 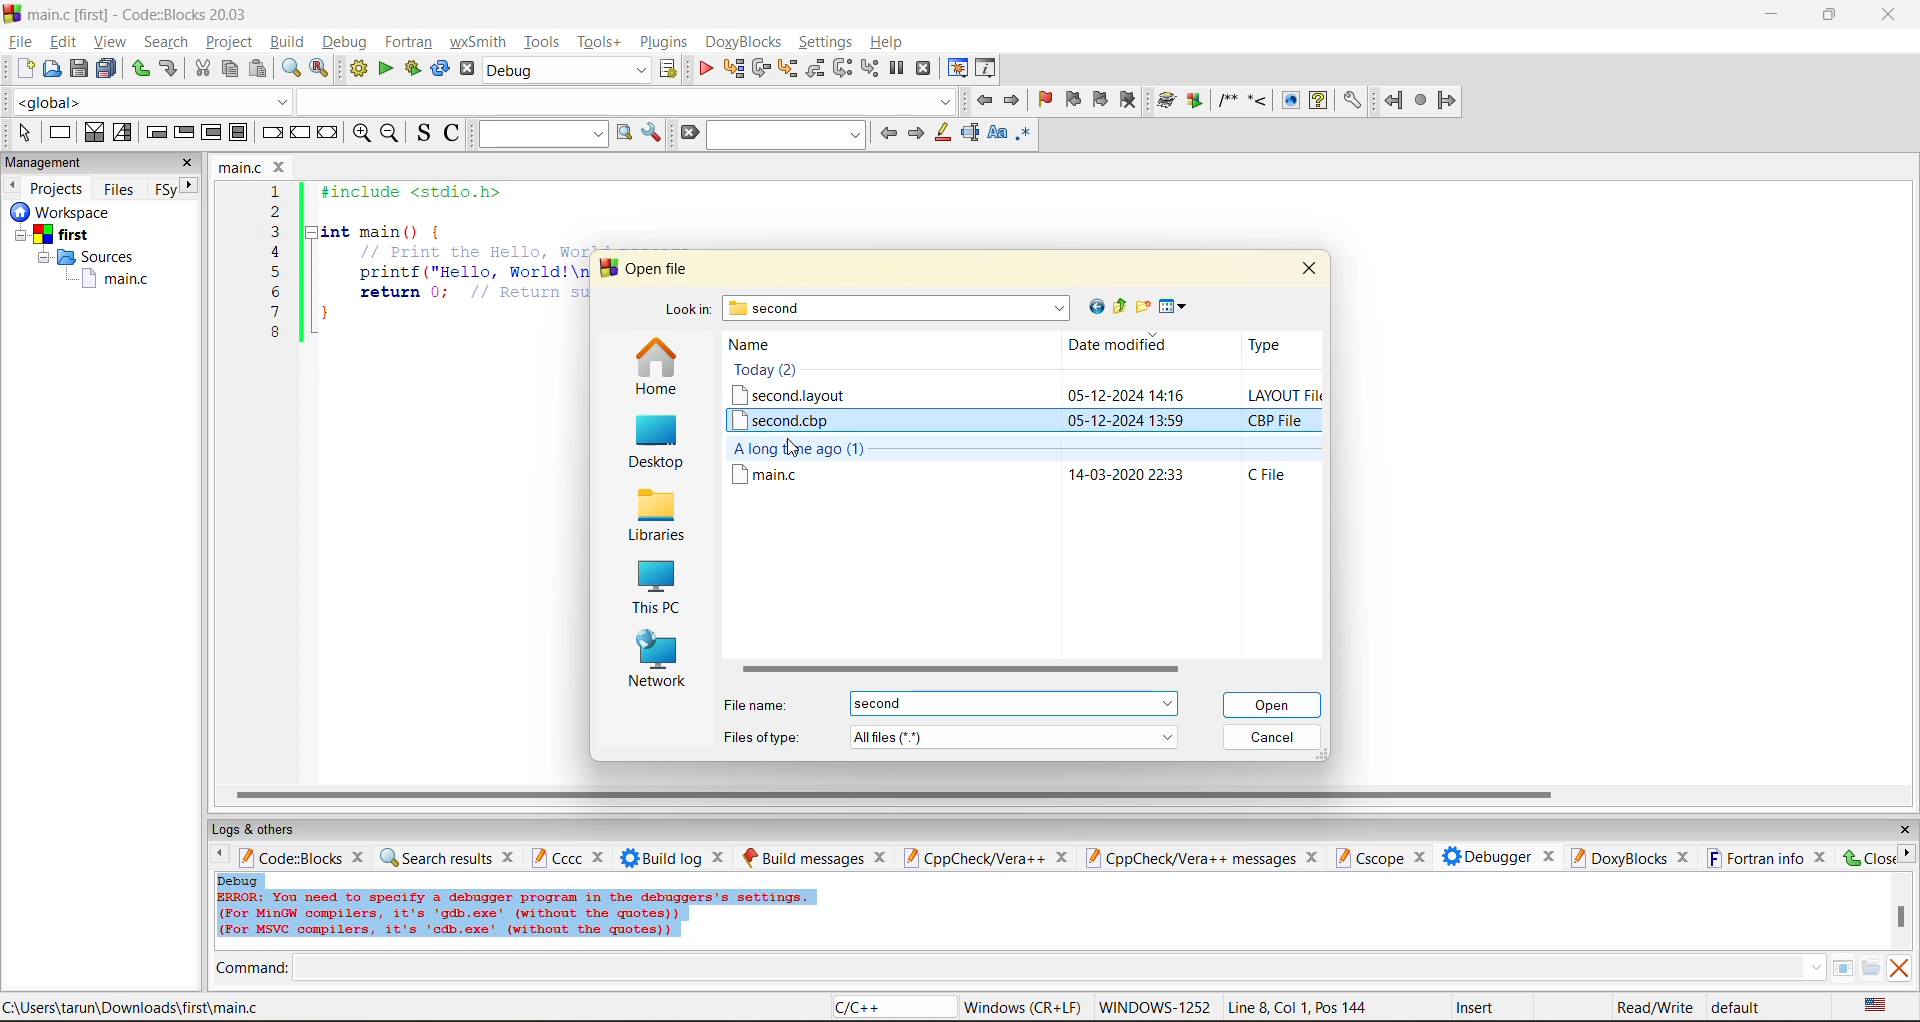 I want to click on build, so click(x=1167, y=101).